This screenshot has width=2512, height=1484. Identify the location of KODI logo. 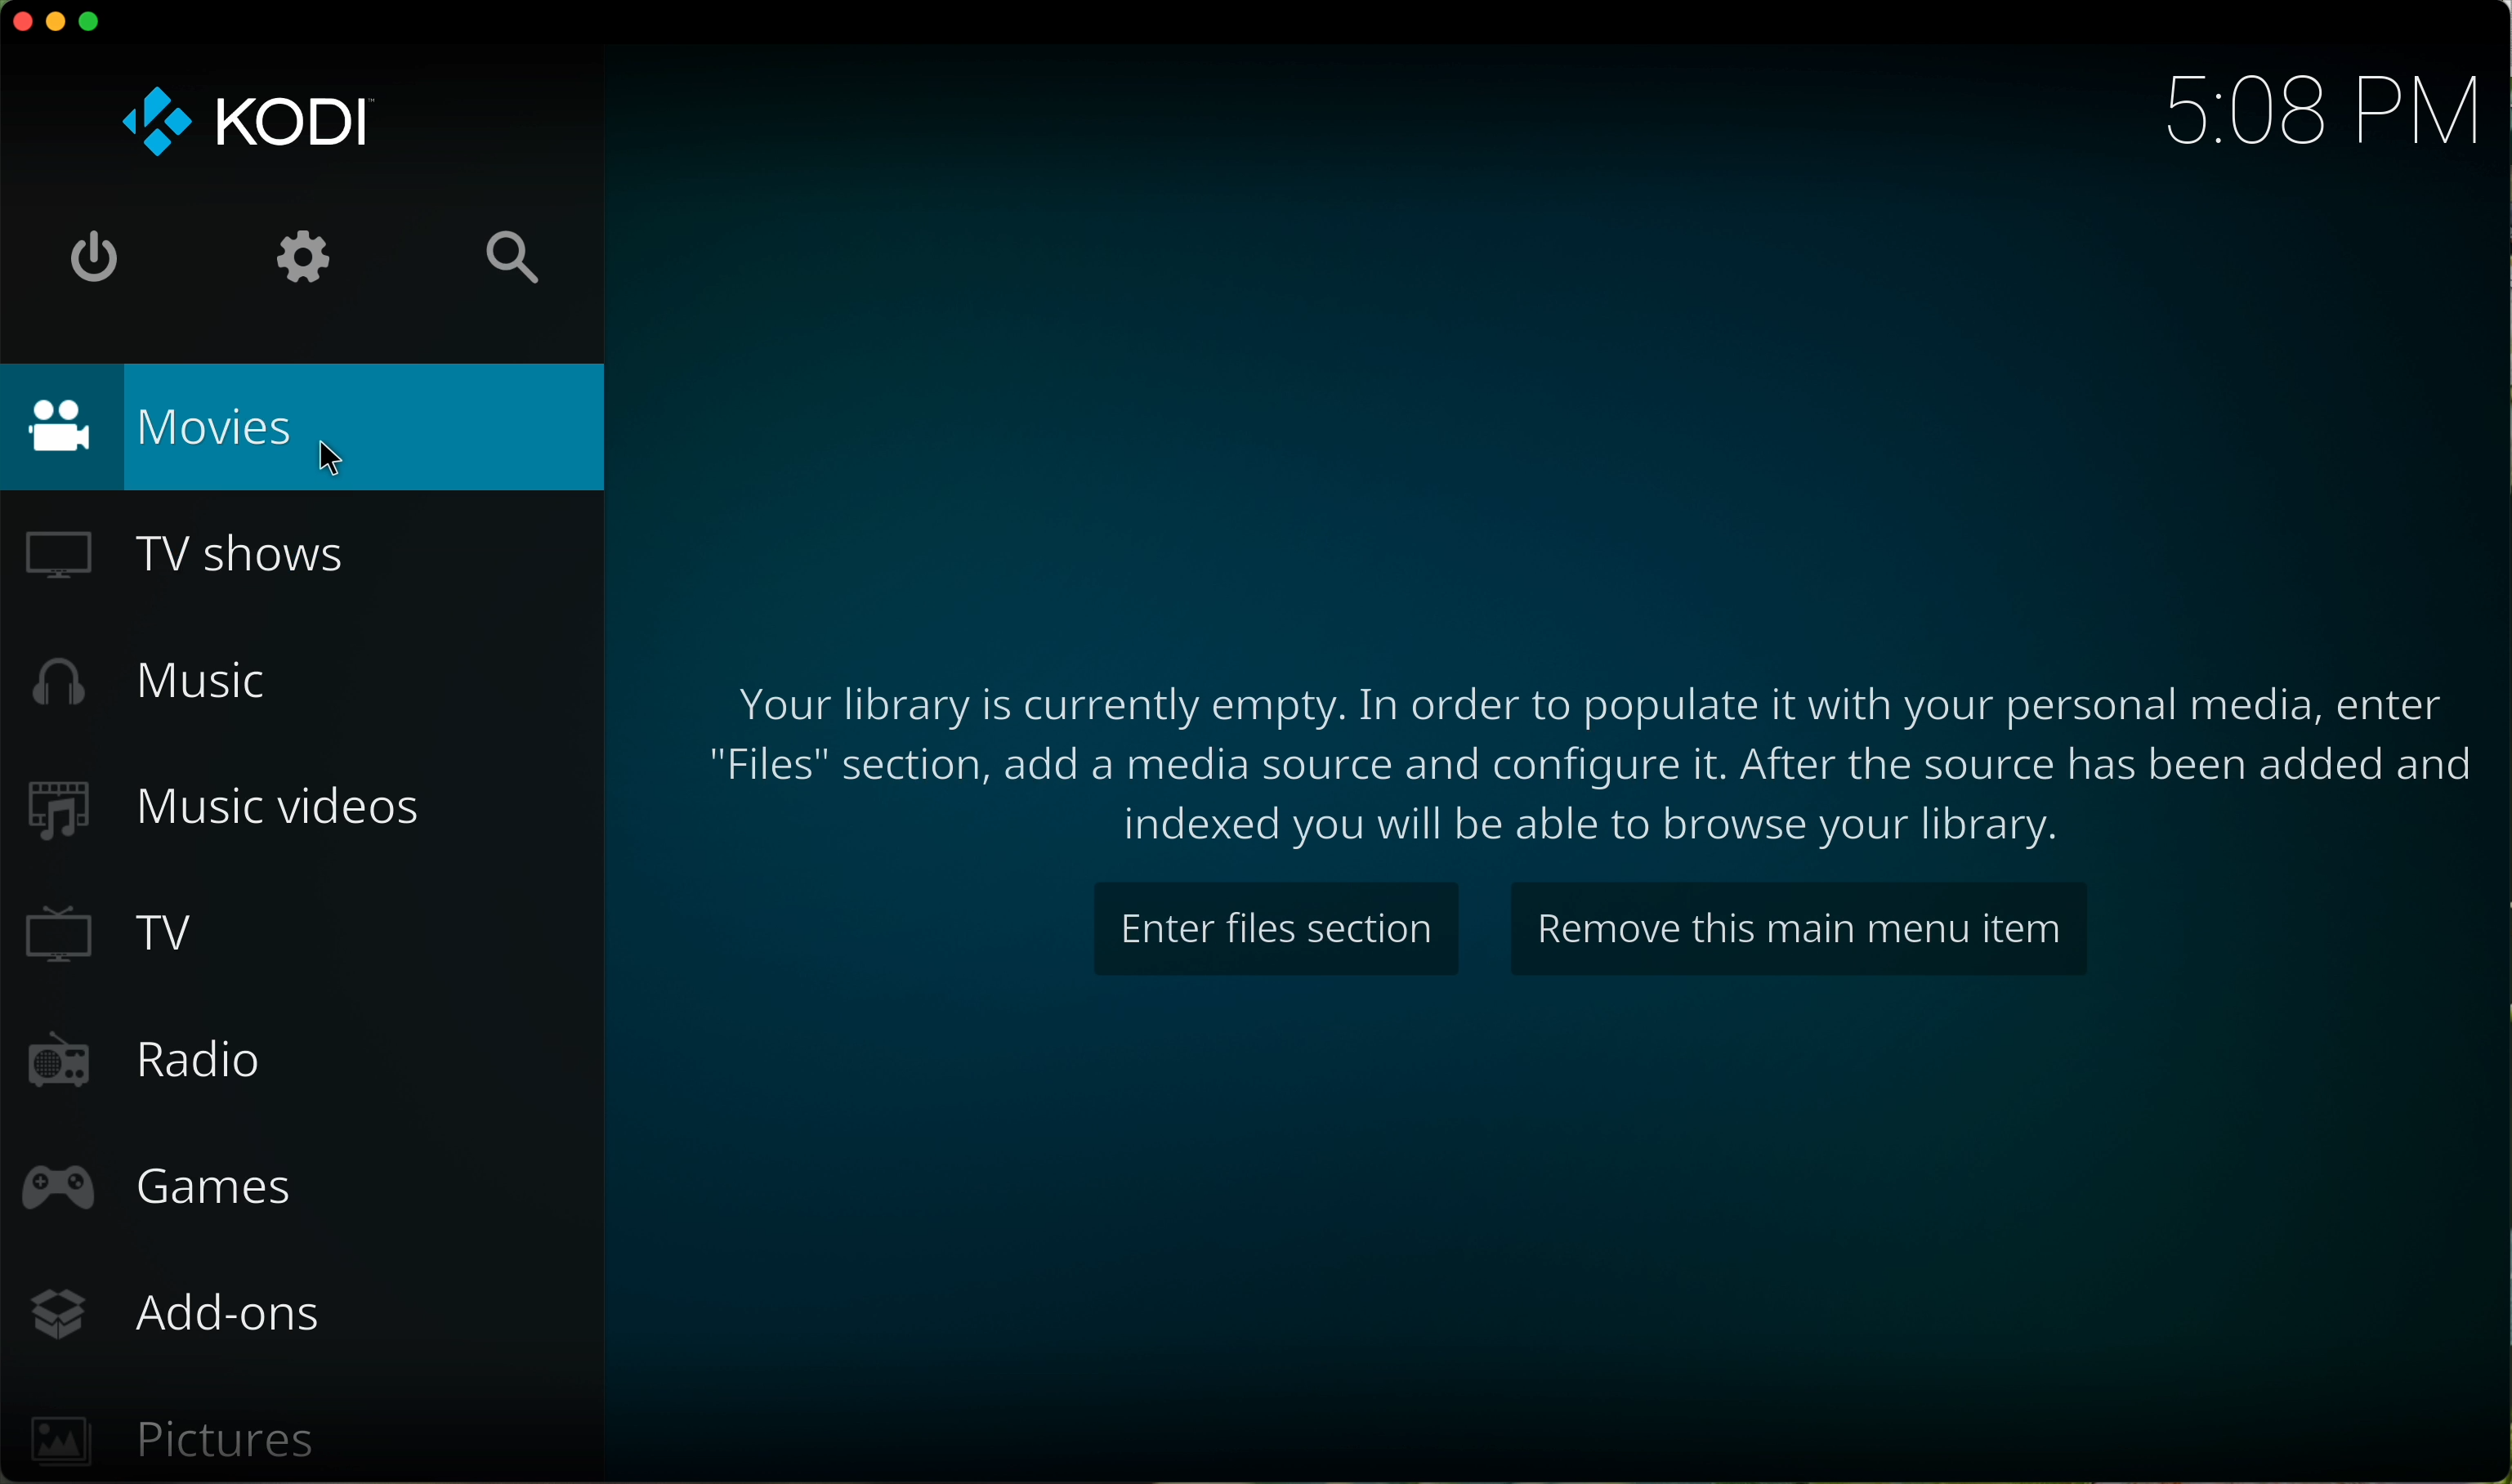
(243, 122).